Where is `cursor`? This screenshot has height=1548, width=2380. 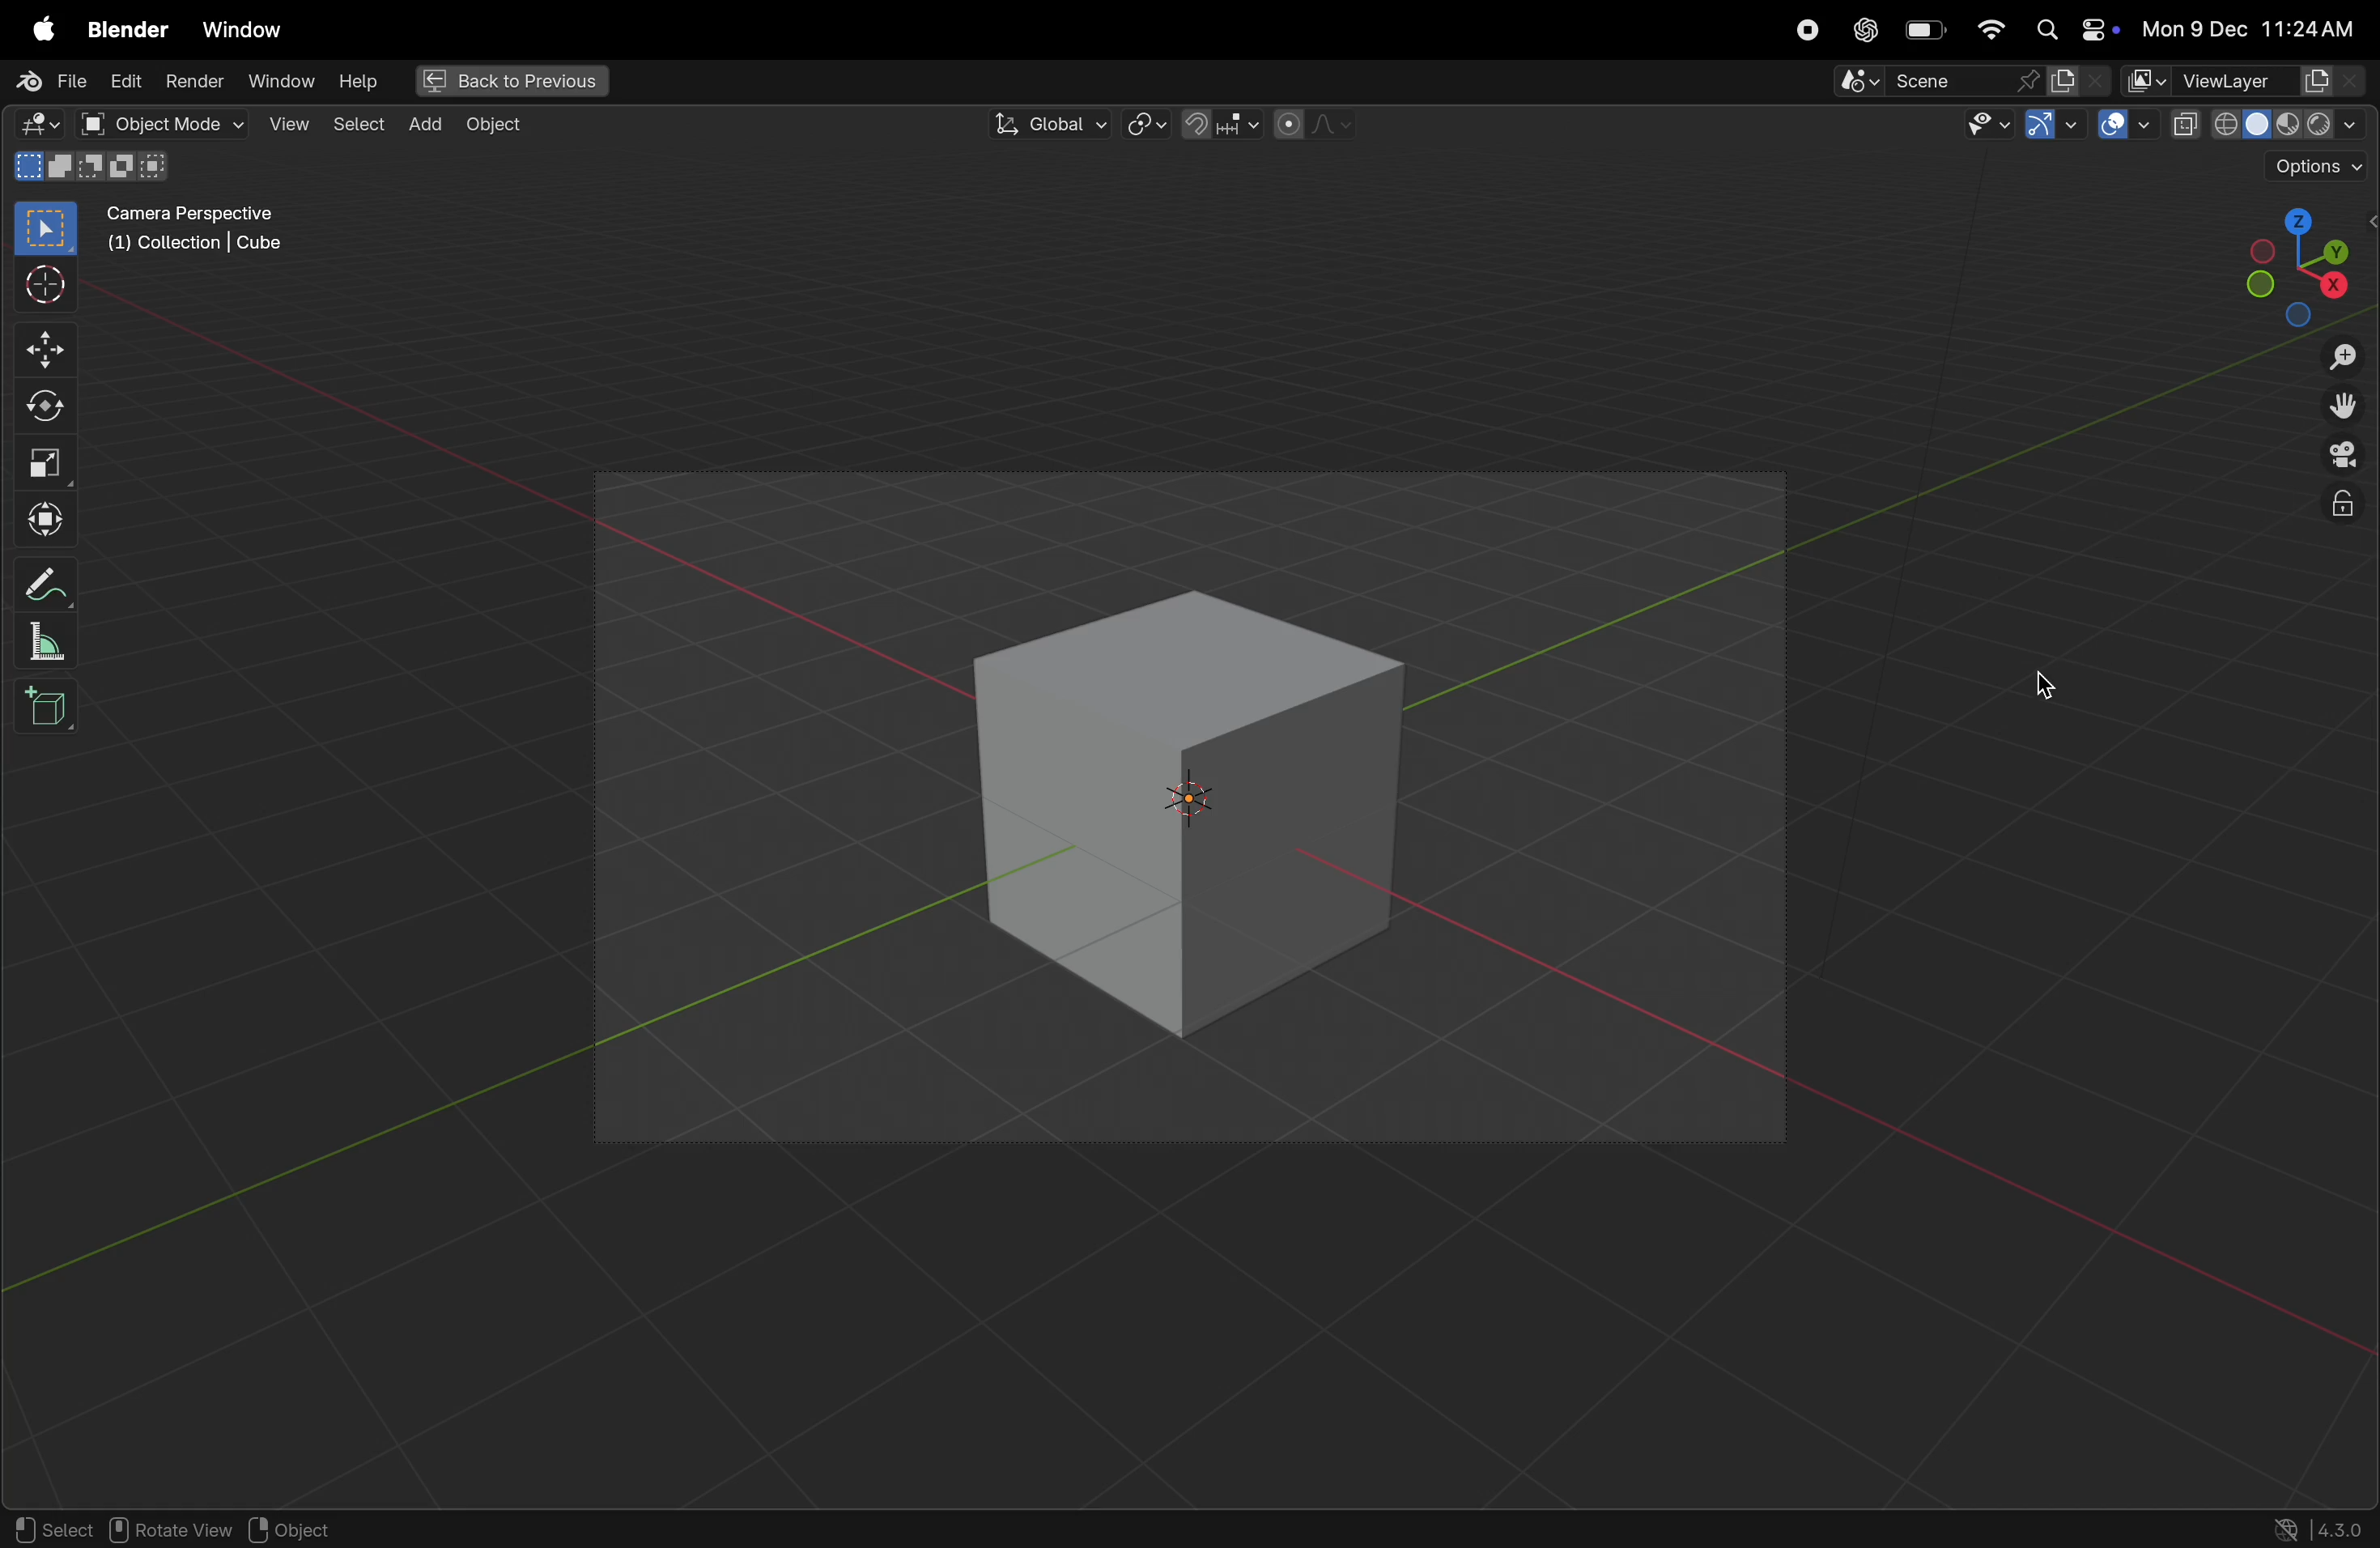
cursor is located at coordinates (2342, 470).